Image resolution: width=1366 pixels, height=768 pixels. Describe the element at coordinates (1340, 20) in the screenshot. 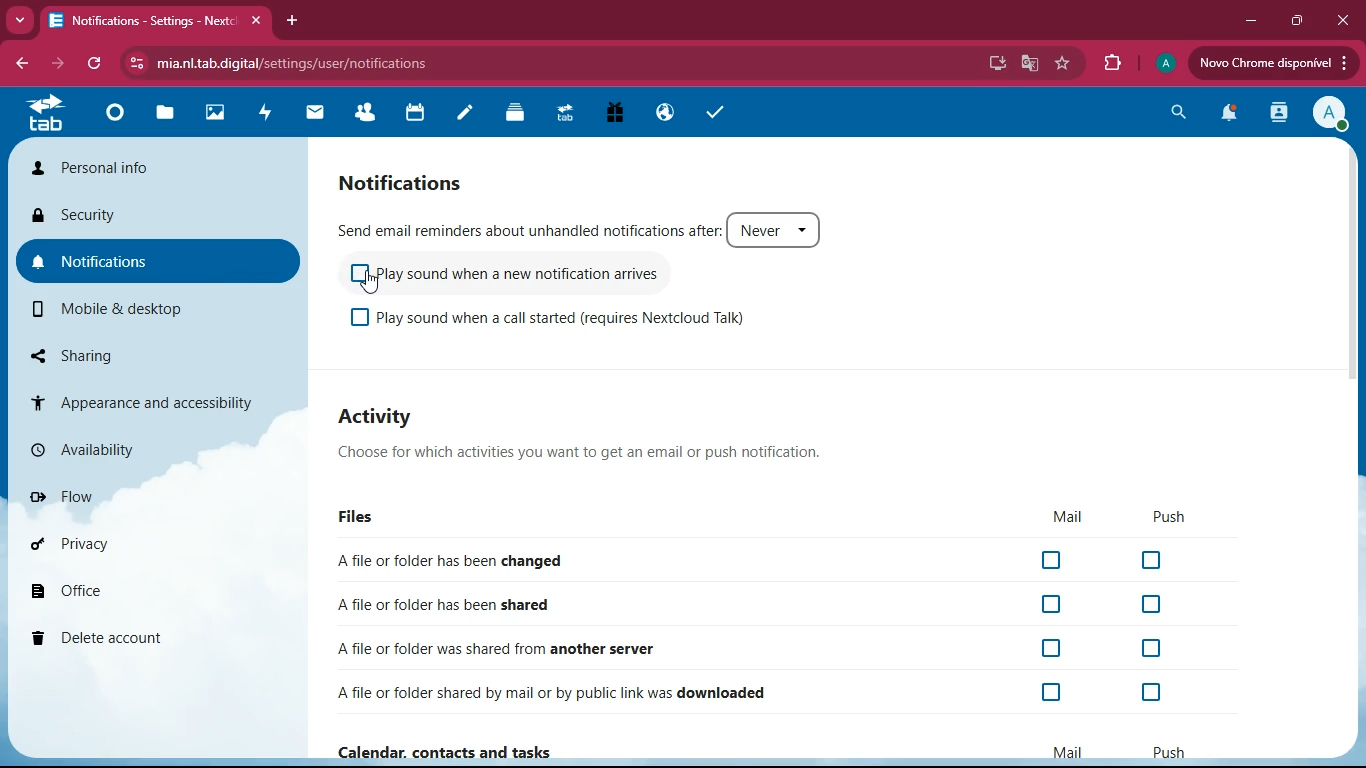

I see `close` at that location.